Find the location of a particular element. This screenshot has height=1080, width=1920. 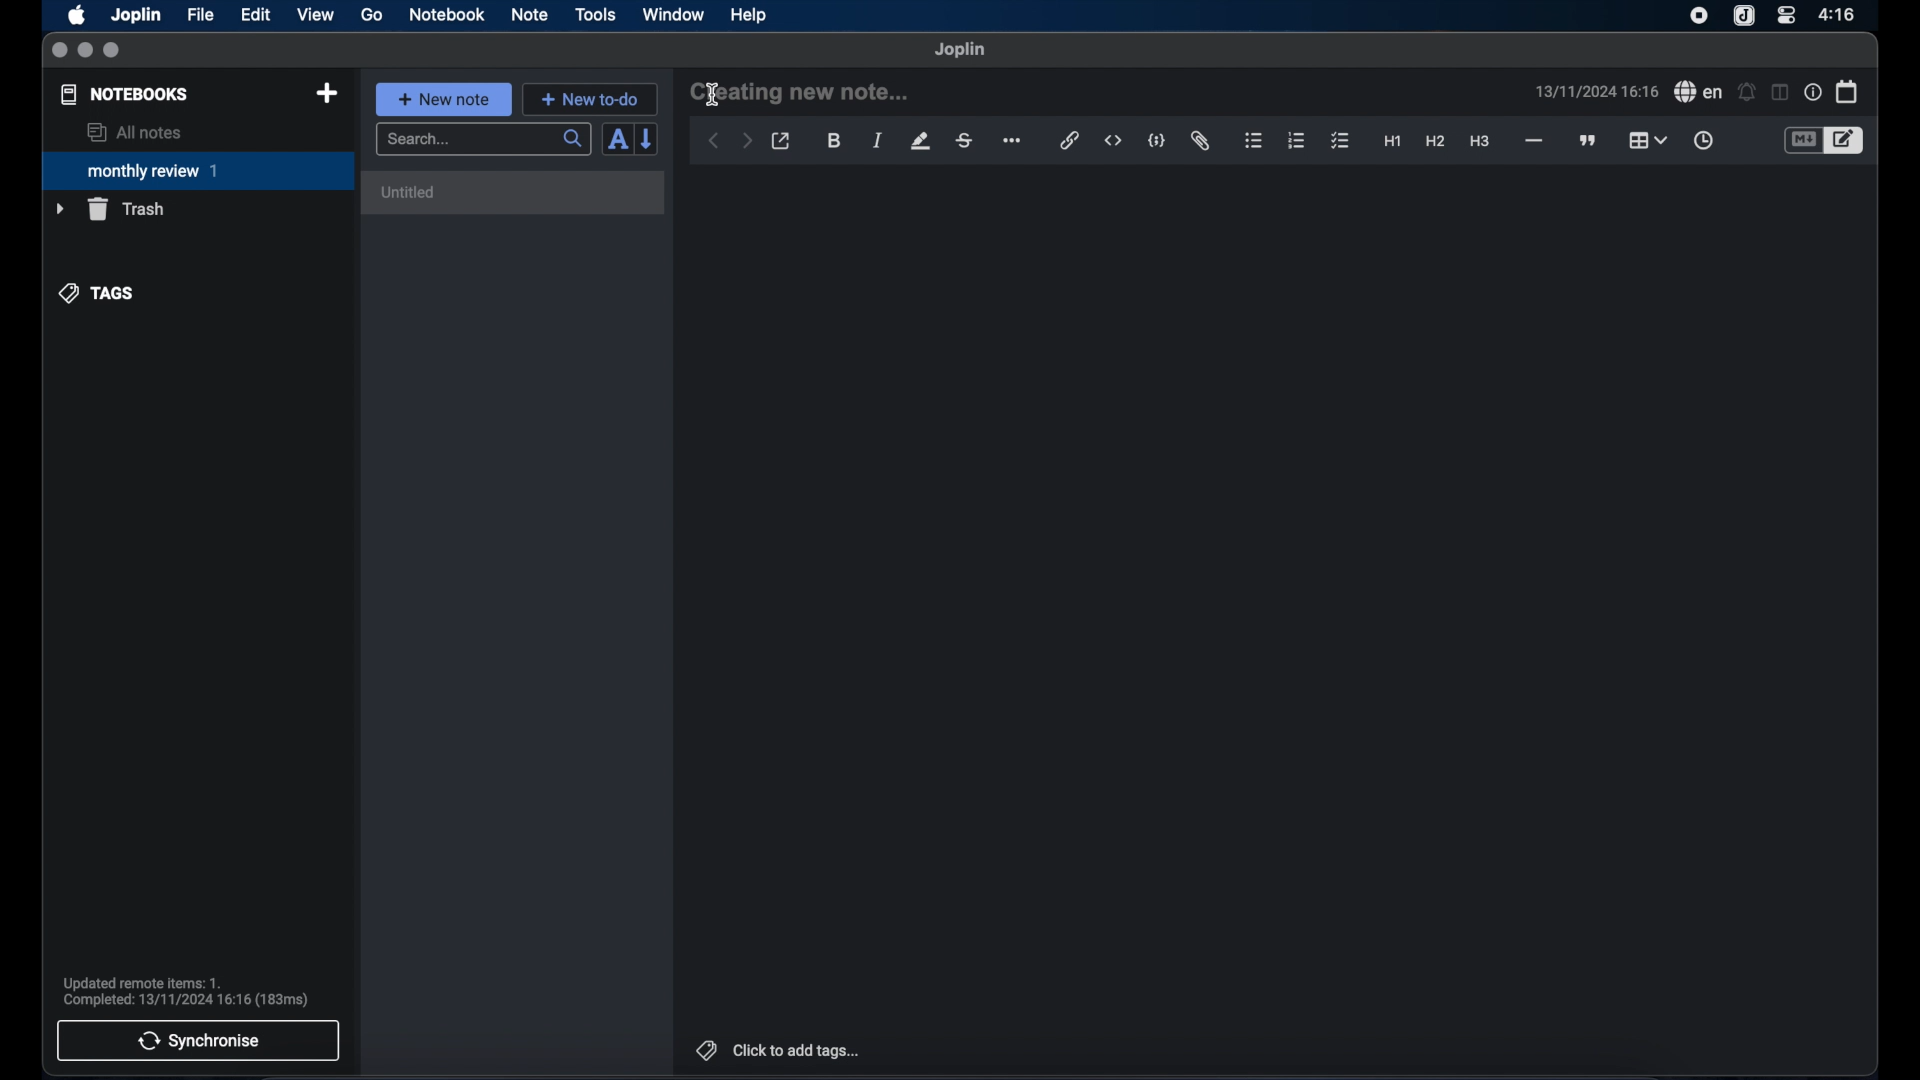

no notes in here. create one by clicking on "new note". is located at coordinates (507, 202).